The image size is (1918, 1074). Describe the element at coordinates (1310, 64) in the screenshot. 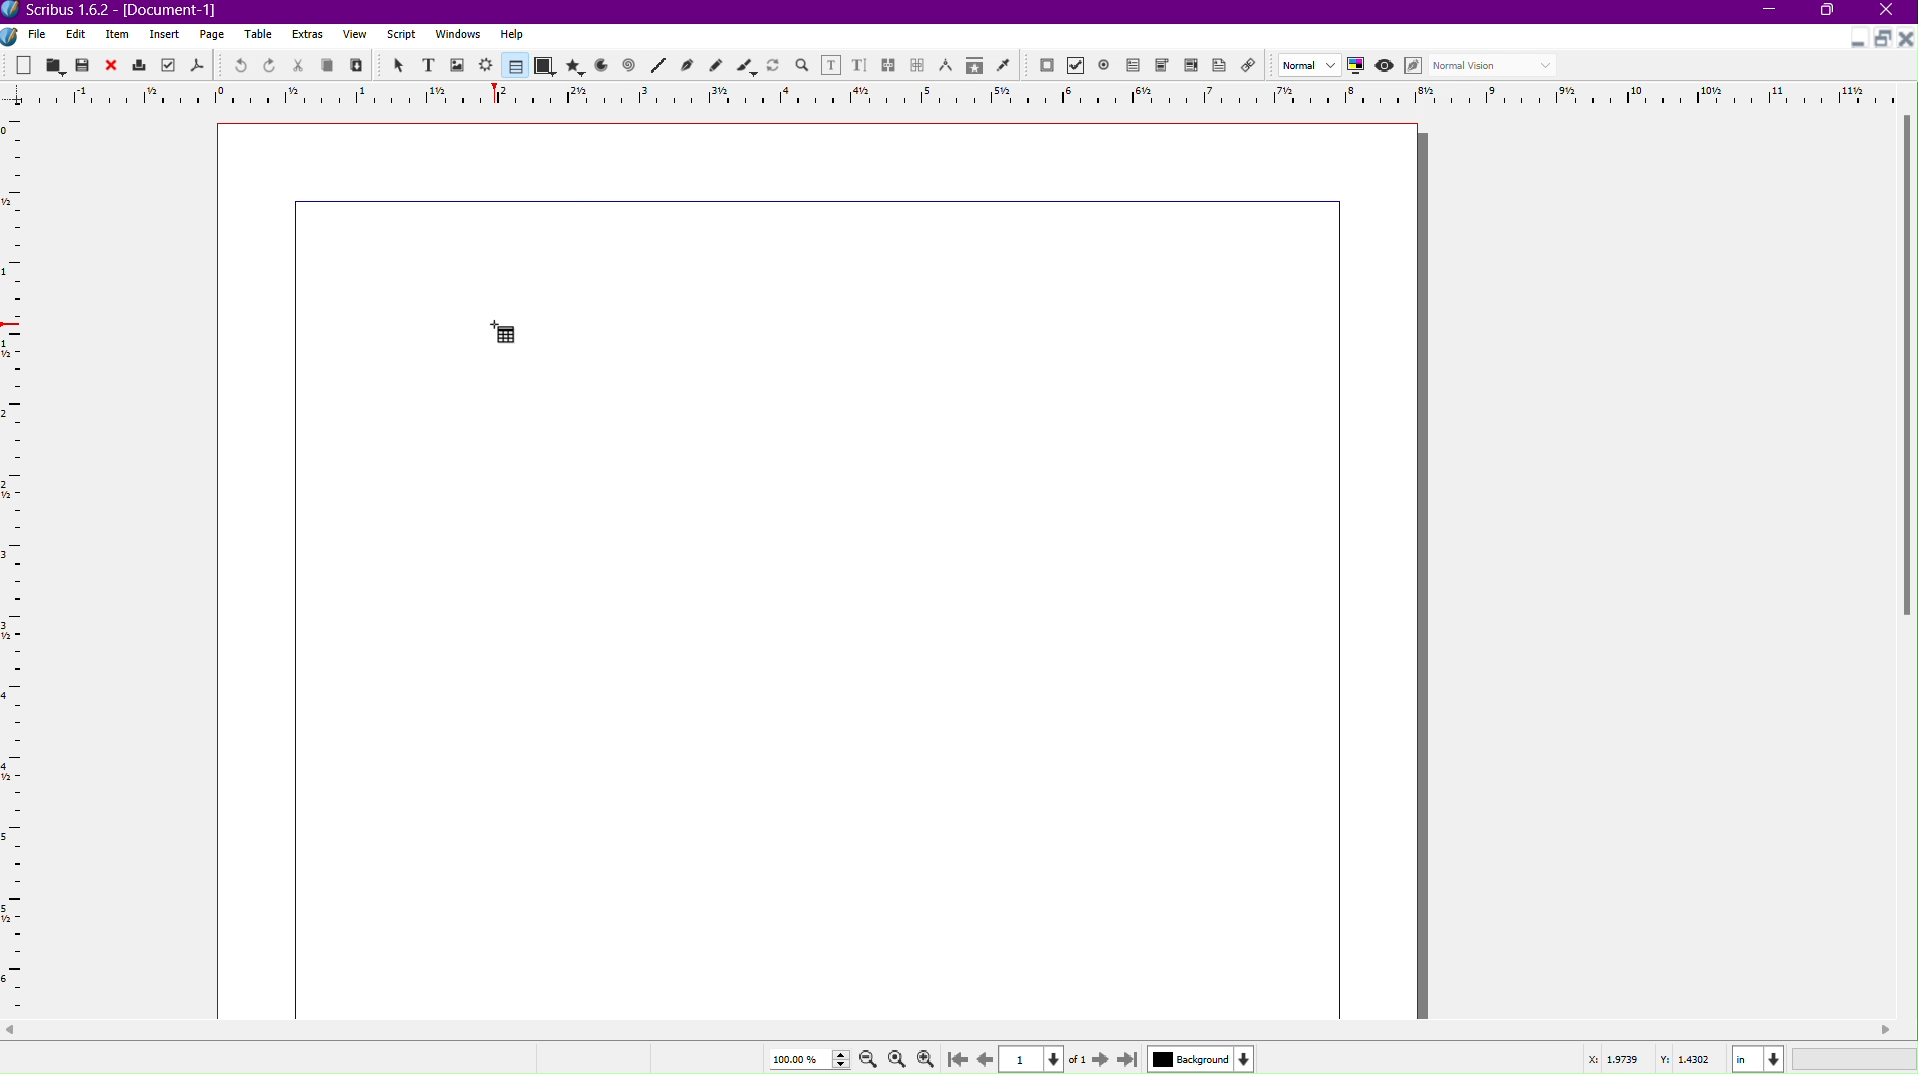

I see `Image Preview Quality` at that location.